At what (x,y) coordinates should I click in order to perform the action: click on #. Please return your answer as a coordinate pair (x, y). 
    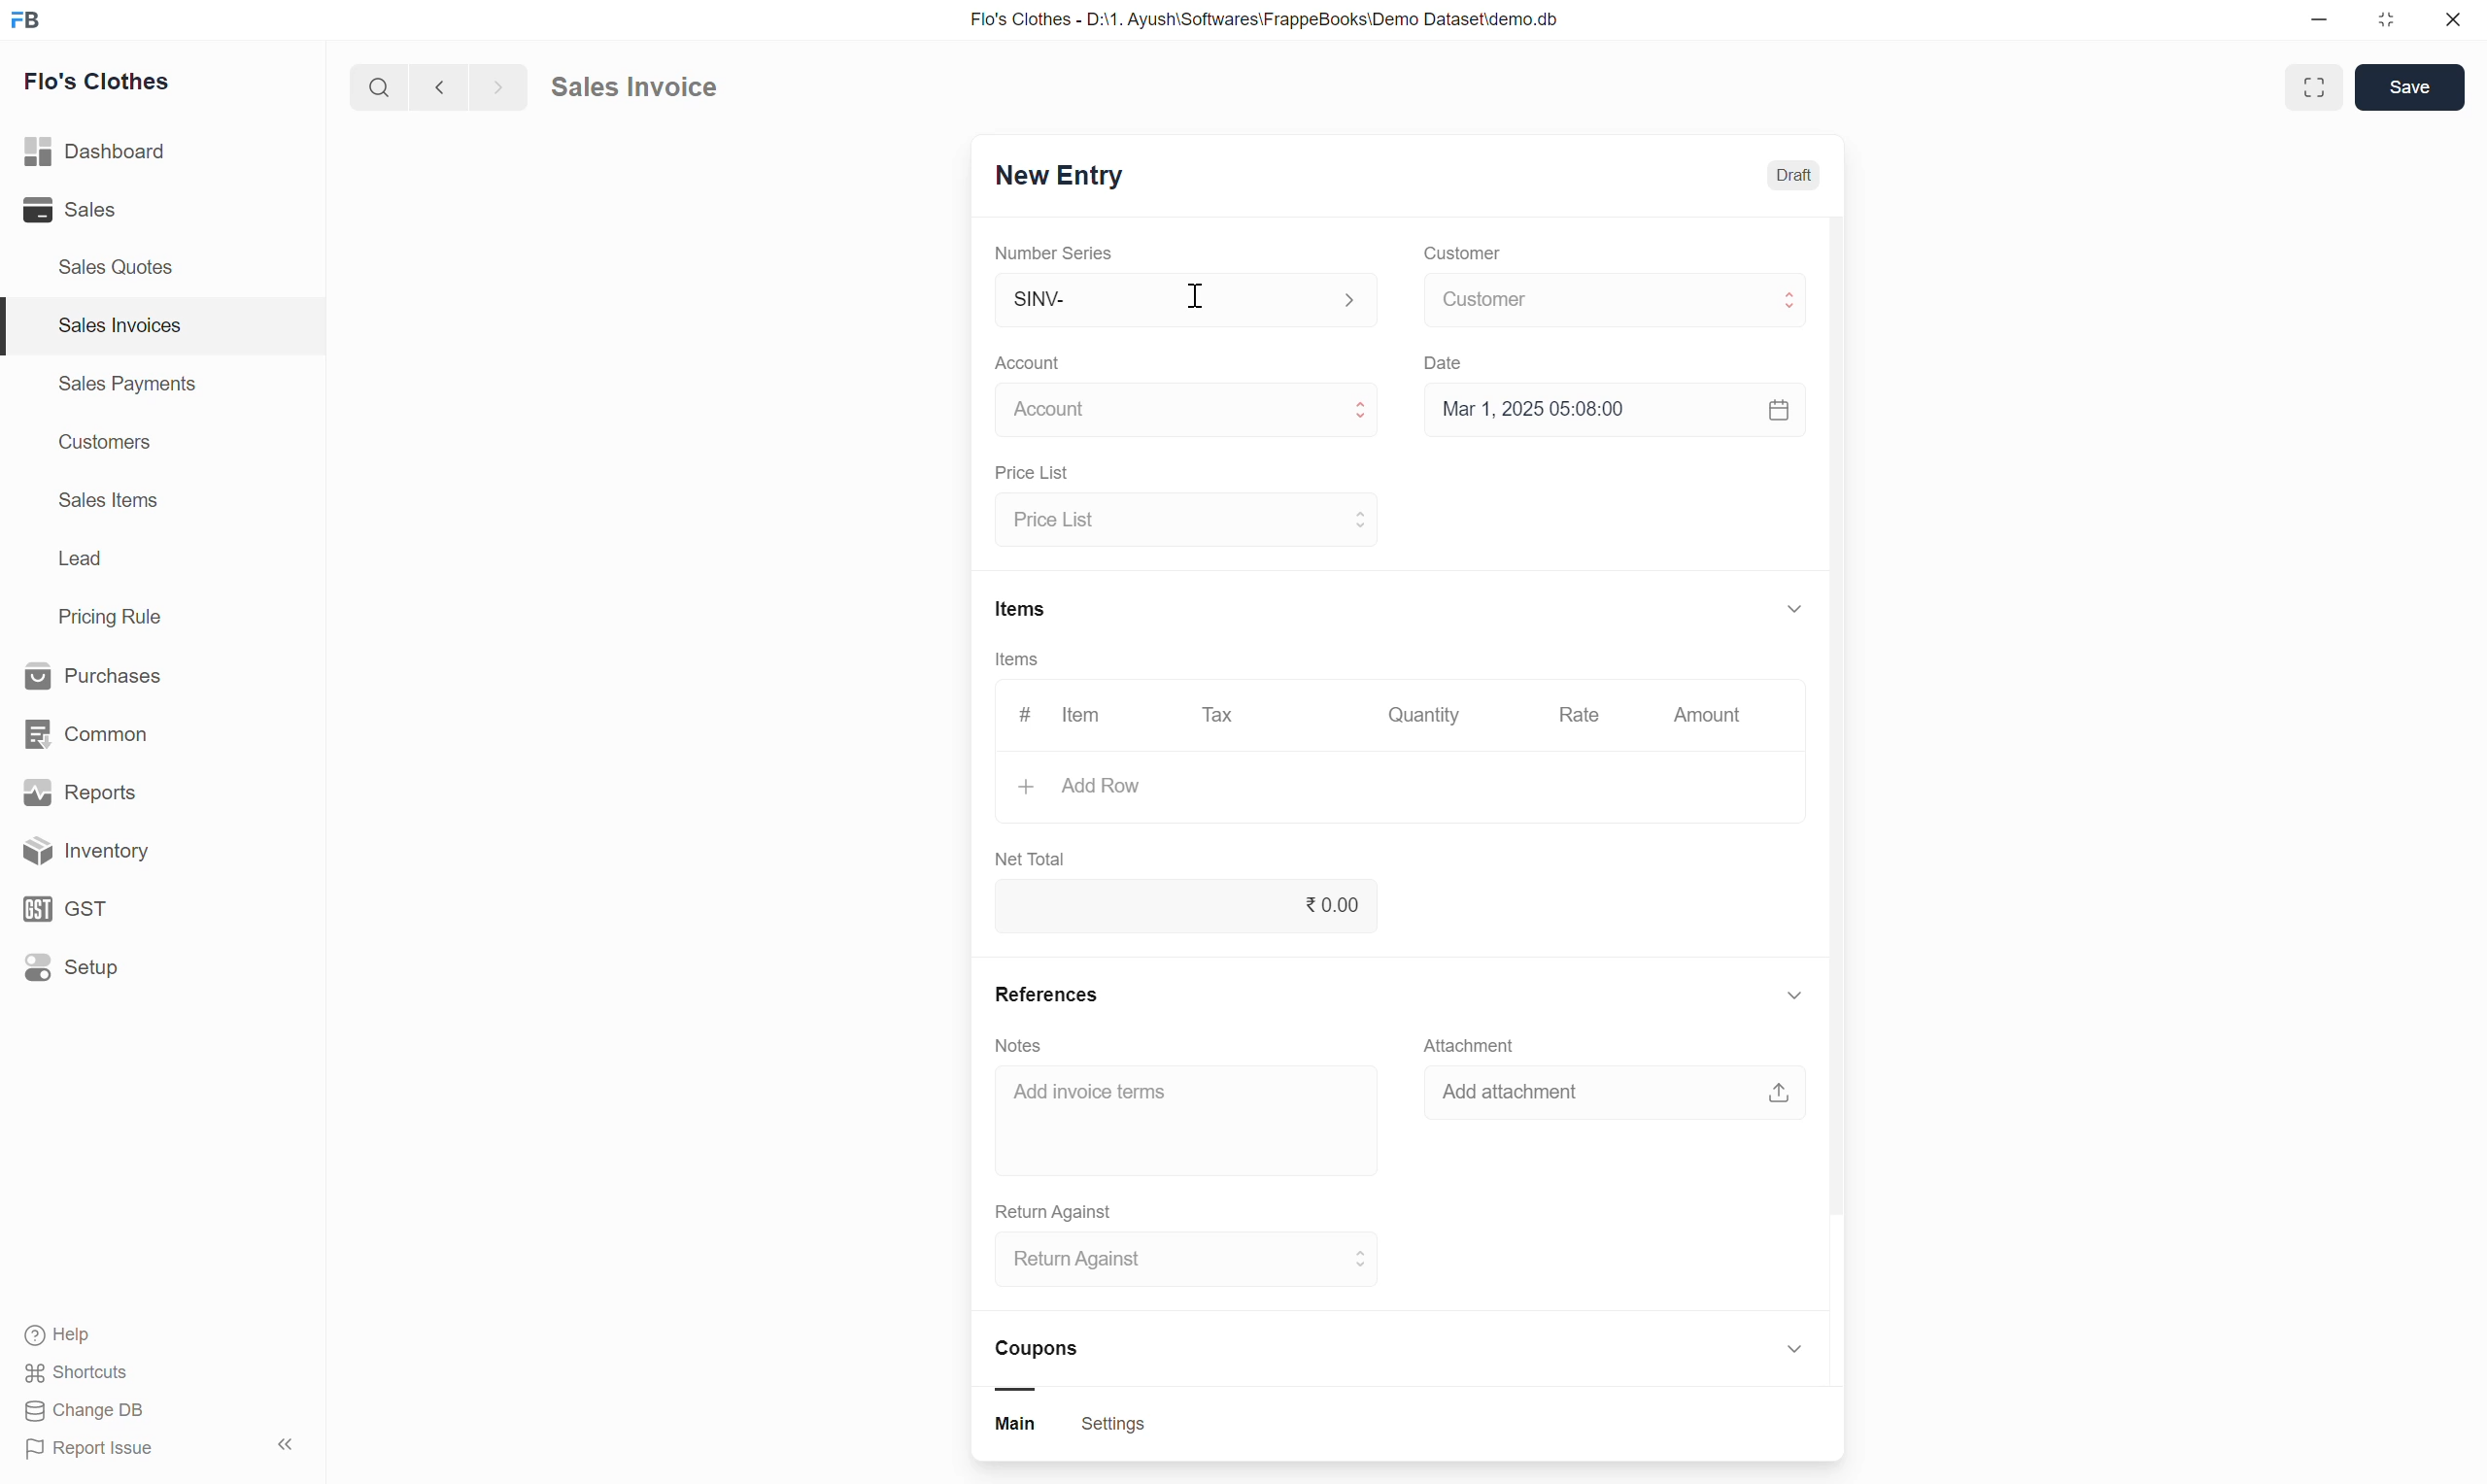
    Looking at the image, I should click on (1019, 715).